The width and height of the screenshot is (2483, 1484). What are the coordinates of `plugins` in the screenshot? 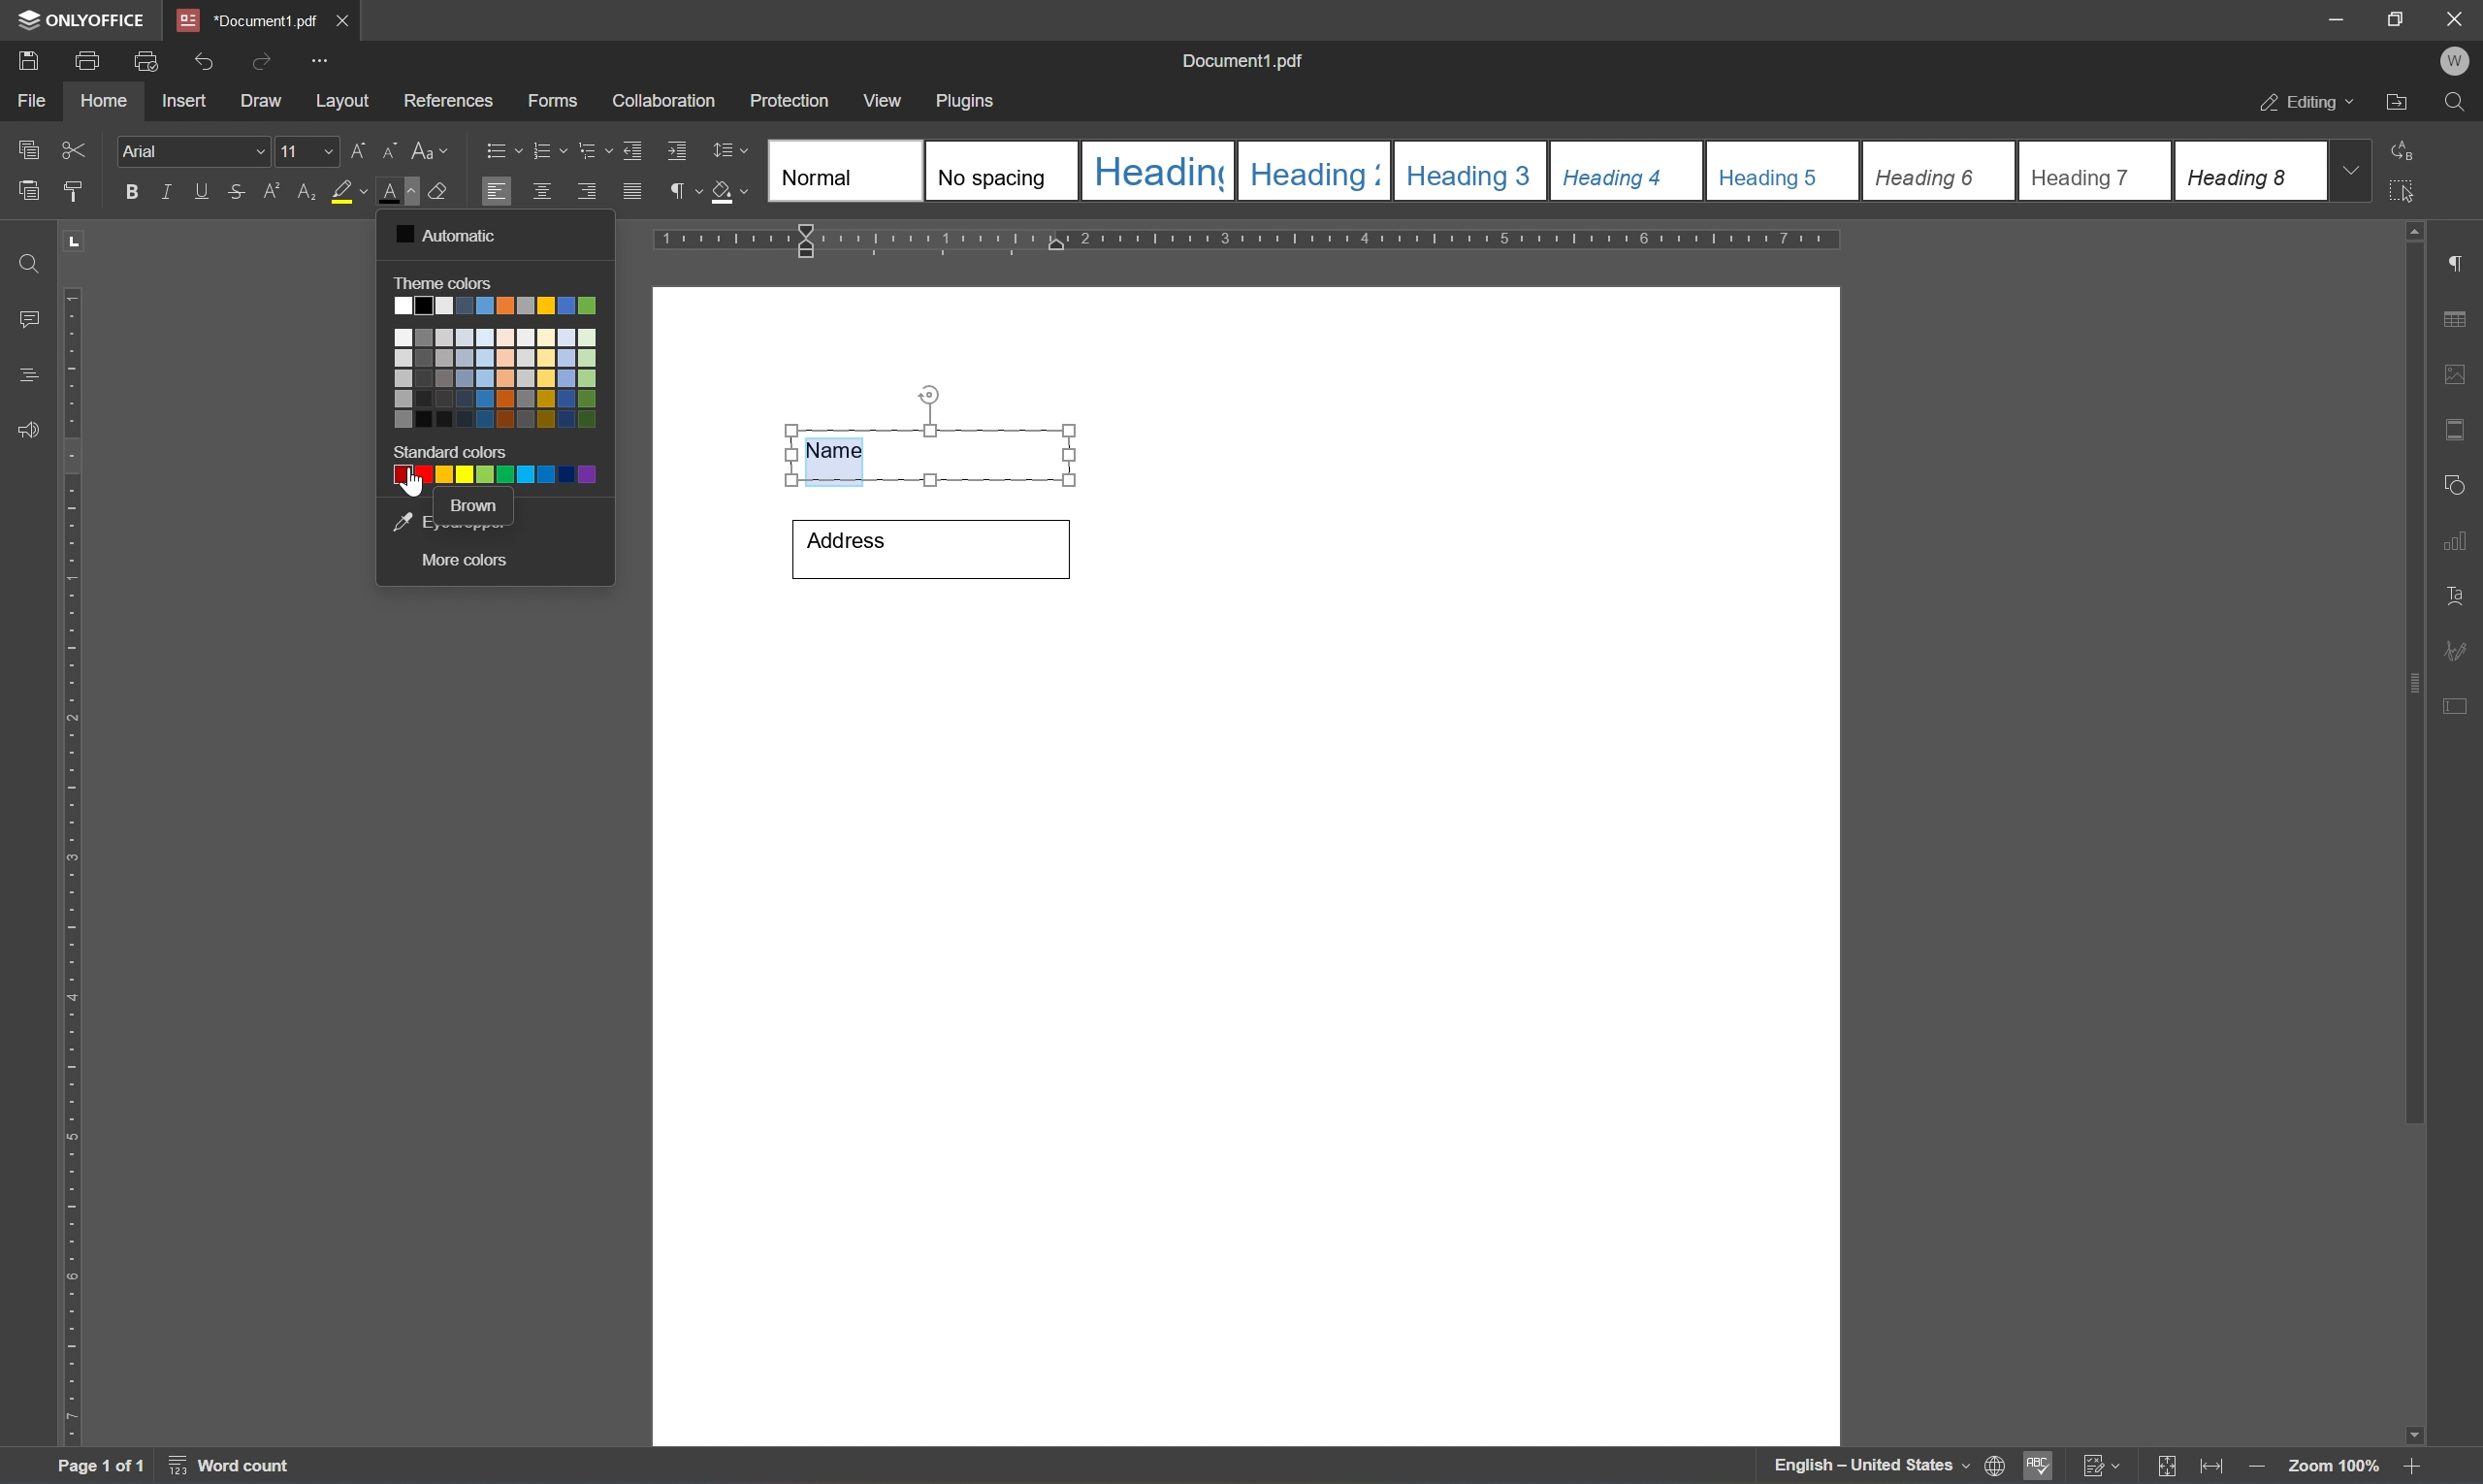 It's located at (973, 99).